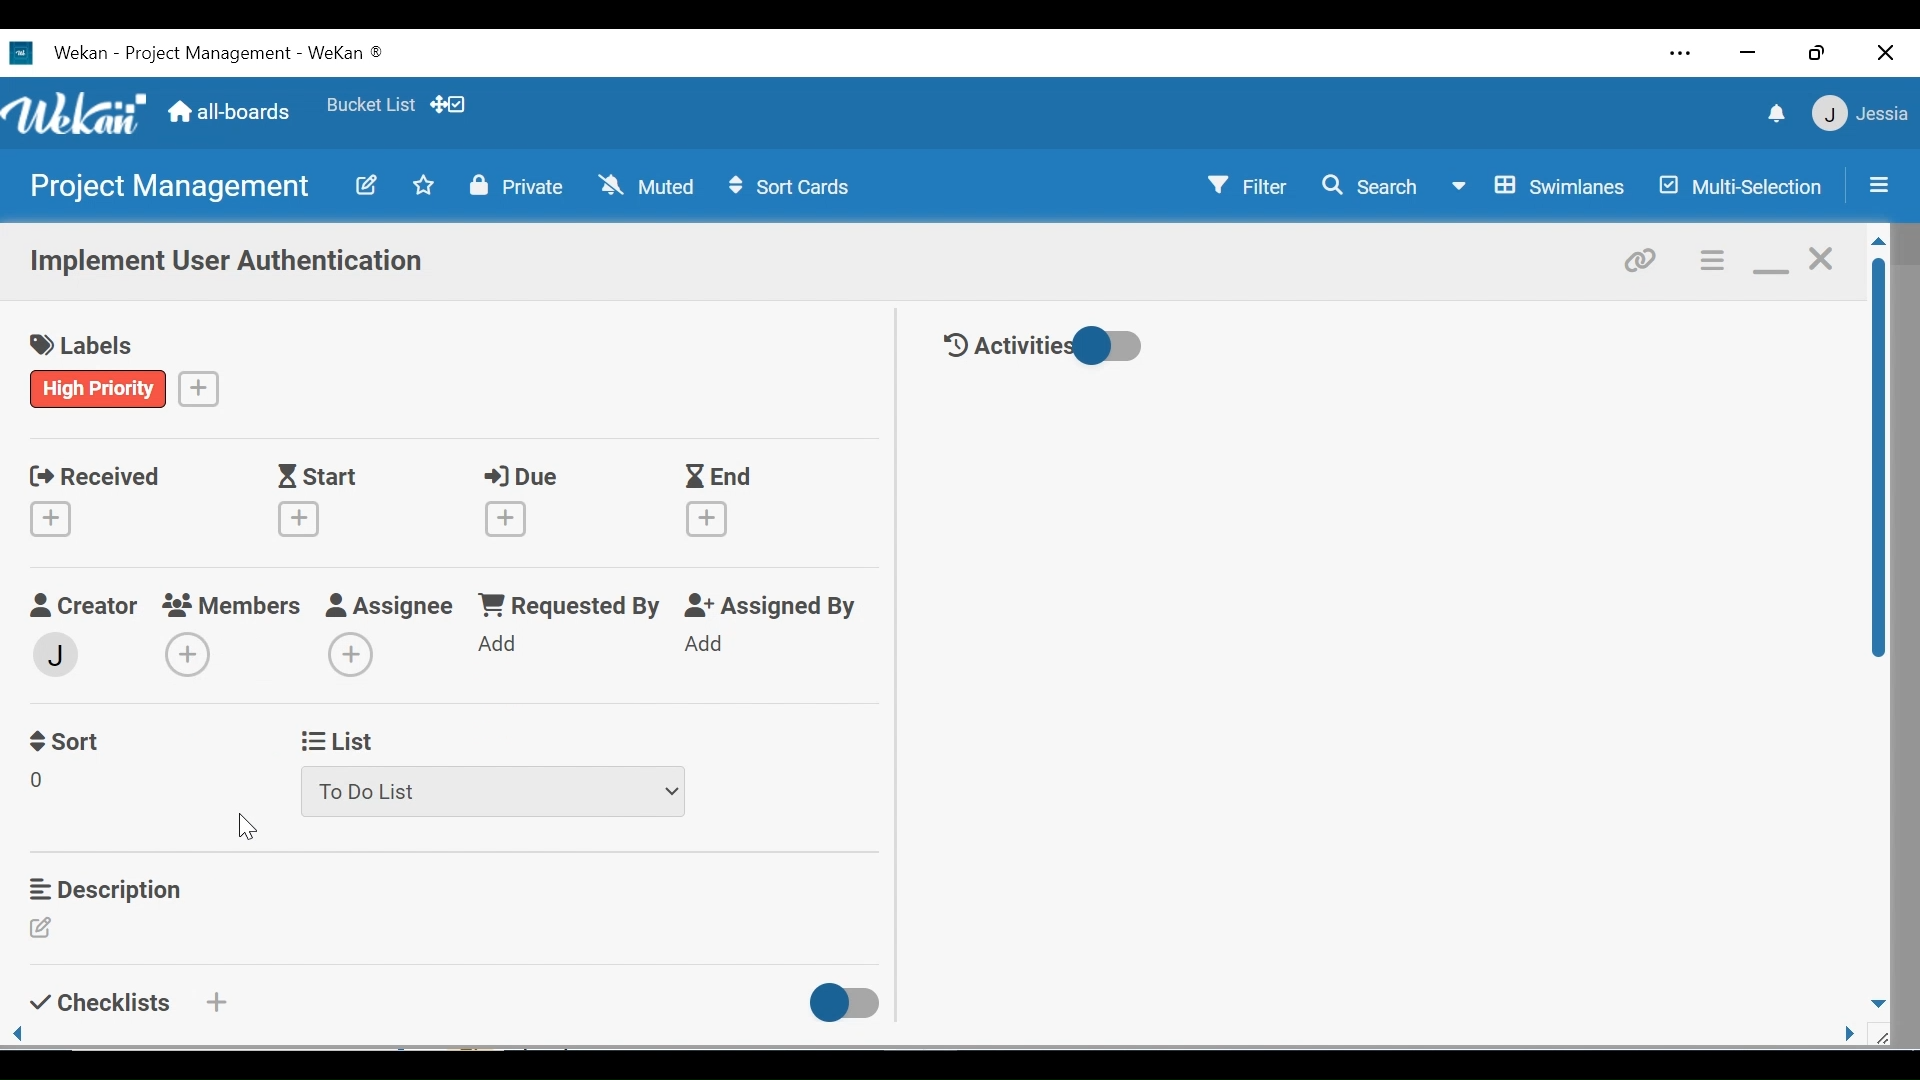 Image resolution: width=1920 pixels, height=1080 pixels. What do you see at coordinates (224, 265) in the screenshot?
I see `Implement User Authentication` at bounding box center [224, 265].